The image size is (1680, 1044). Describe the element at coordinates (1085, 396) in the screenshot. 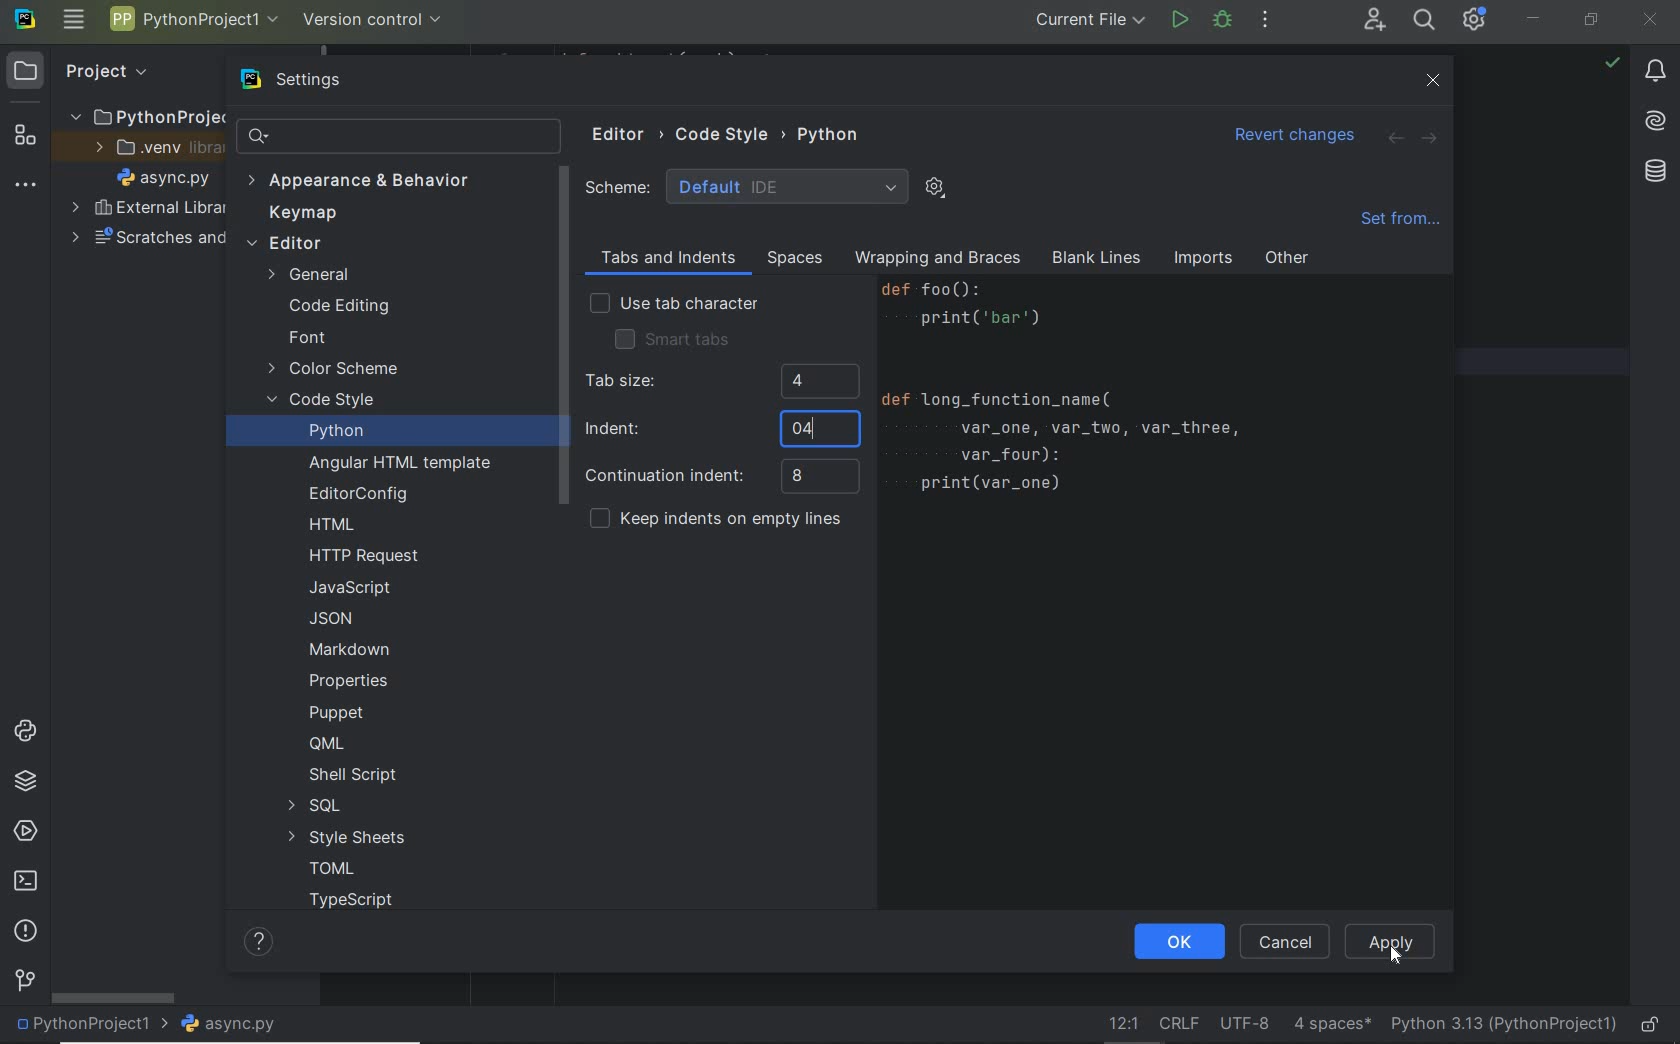

I see `Code to Print var_one` at that location.